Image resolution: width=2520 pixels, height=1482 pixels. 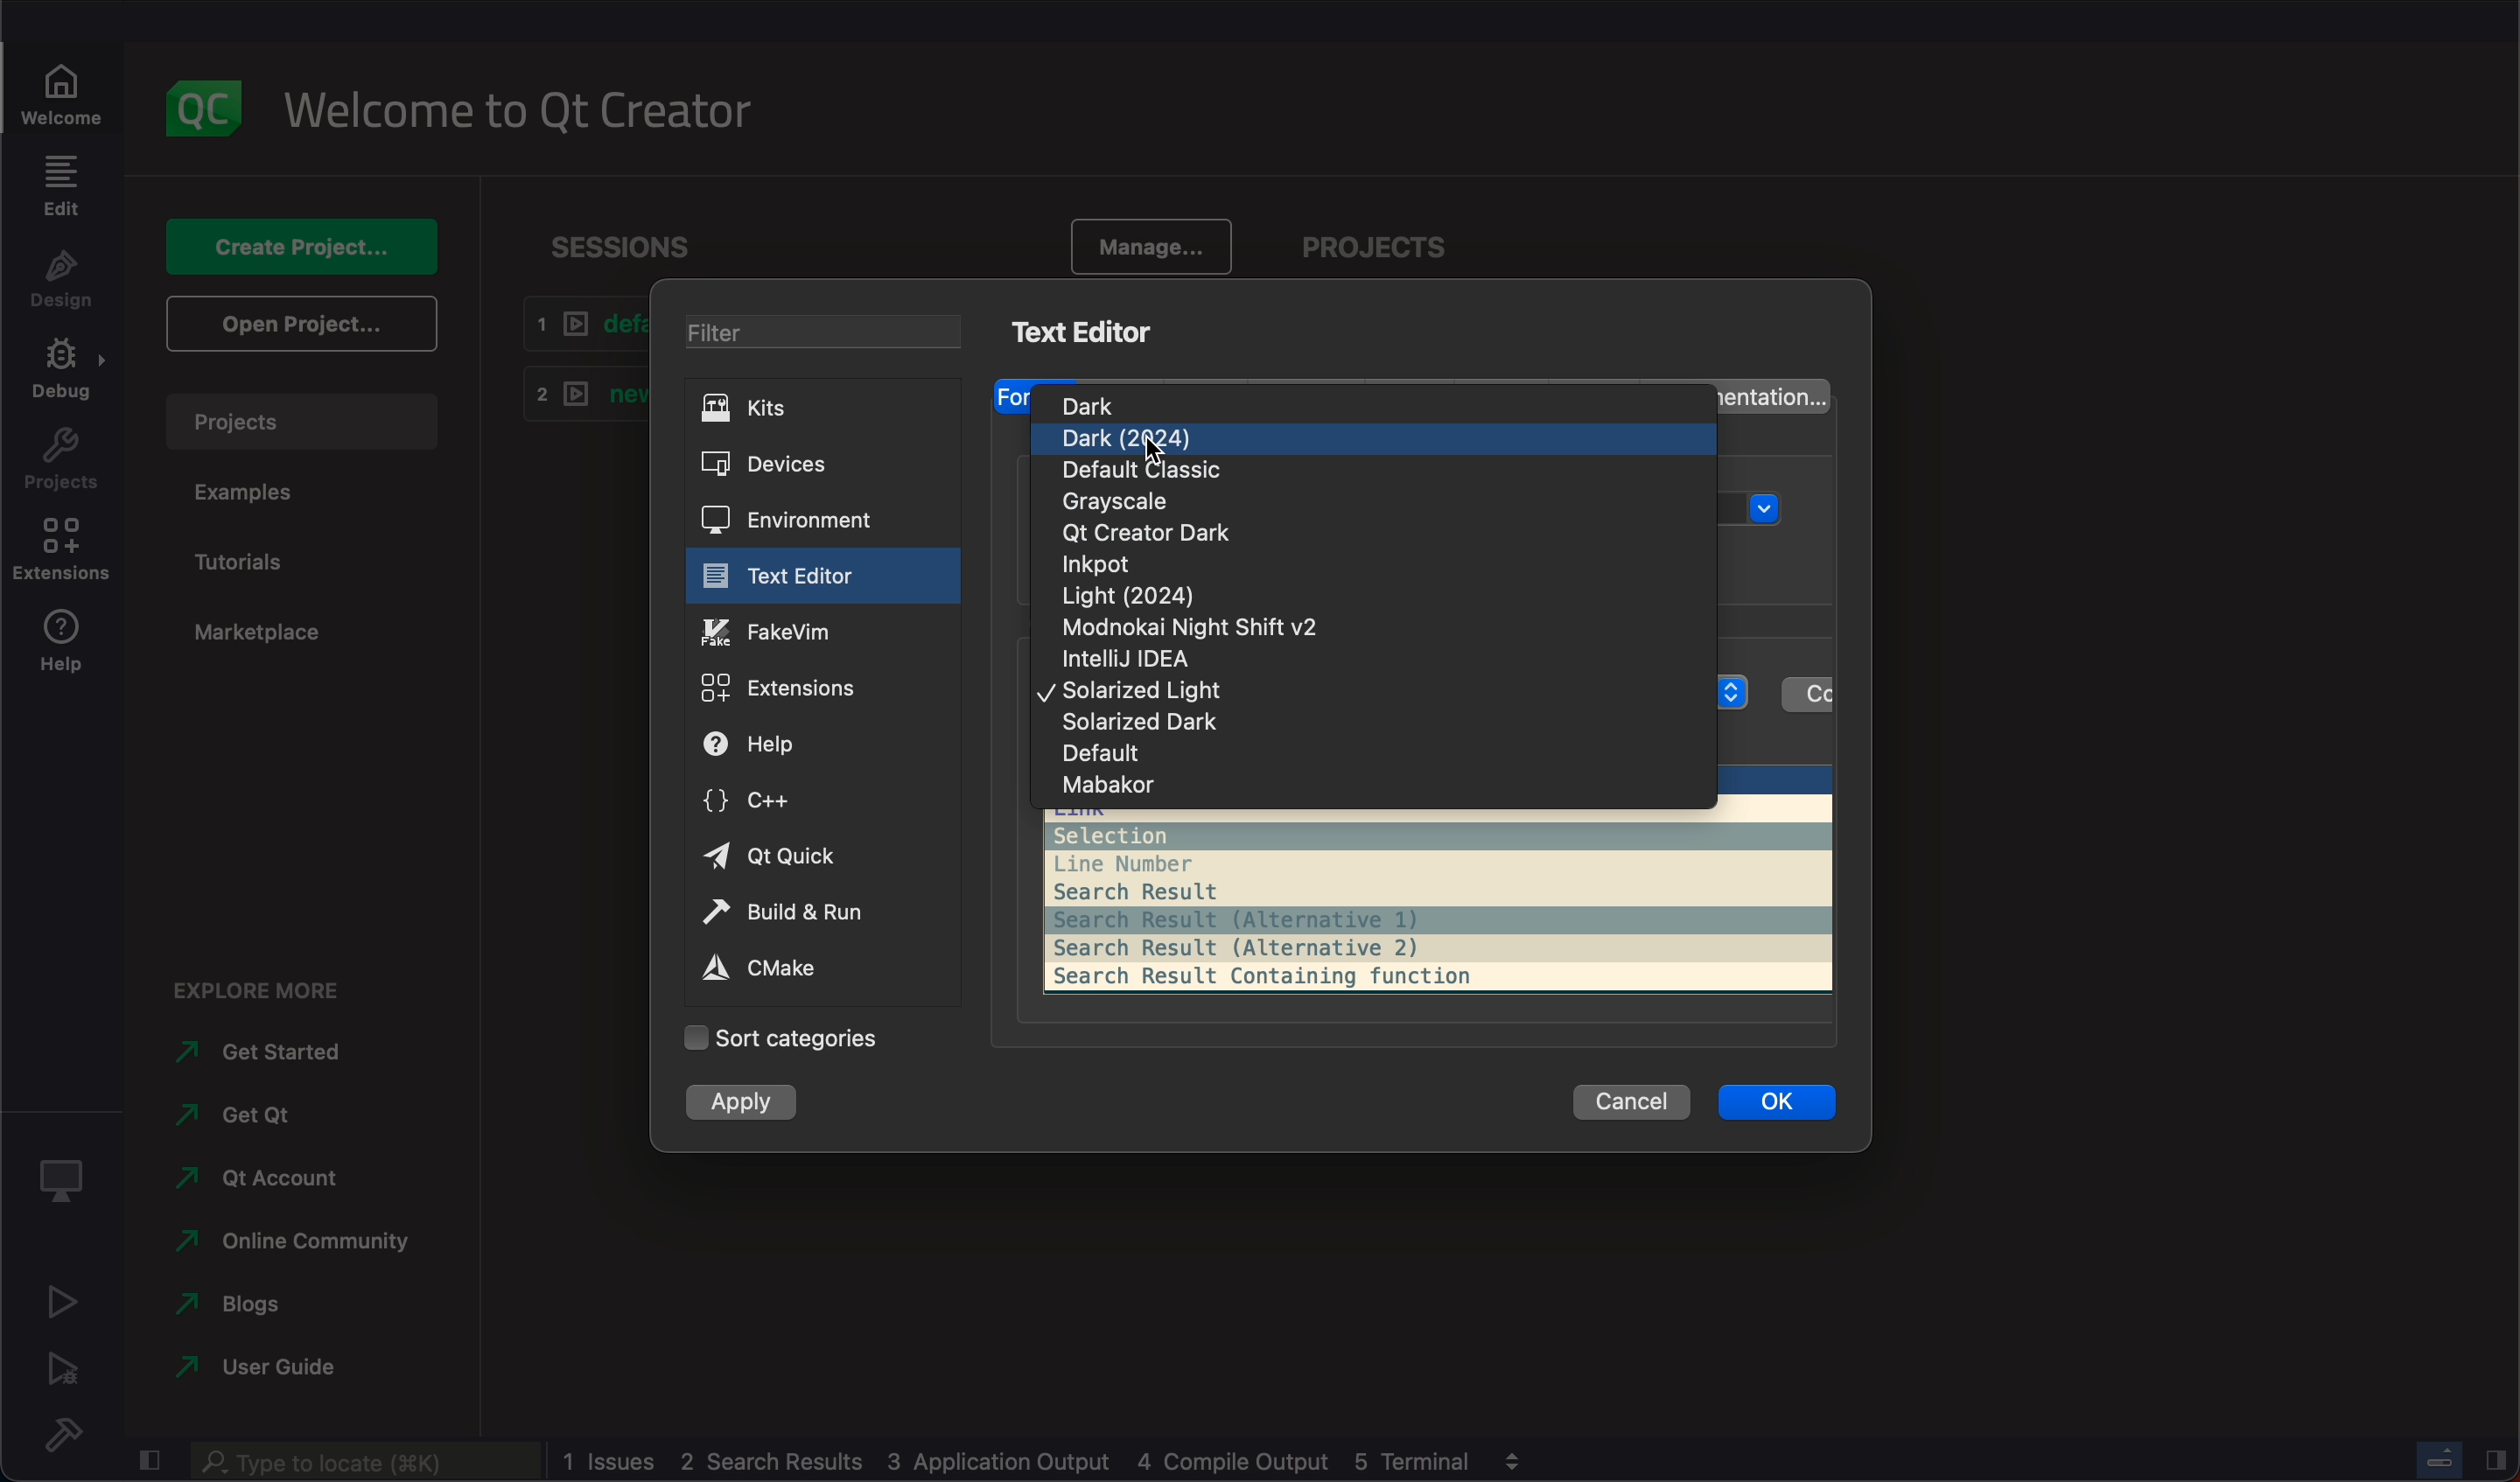 What do you see at coordinates (1180, 502) in the screenshot?
I see `grayscale` at bounding box center [1180, 502].